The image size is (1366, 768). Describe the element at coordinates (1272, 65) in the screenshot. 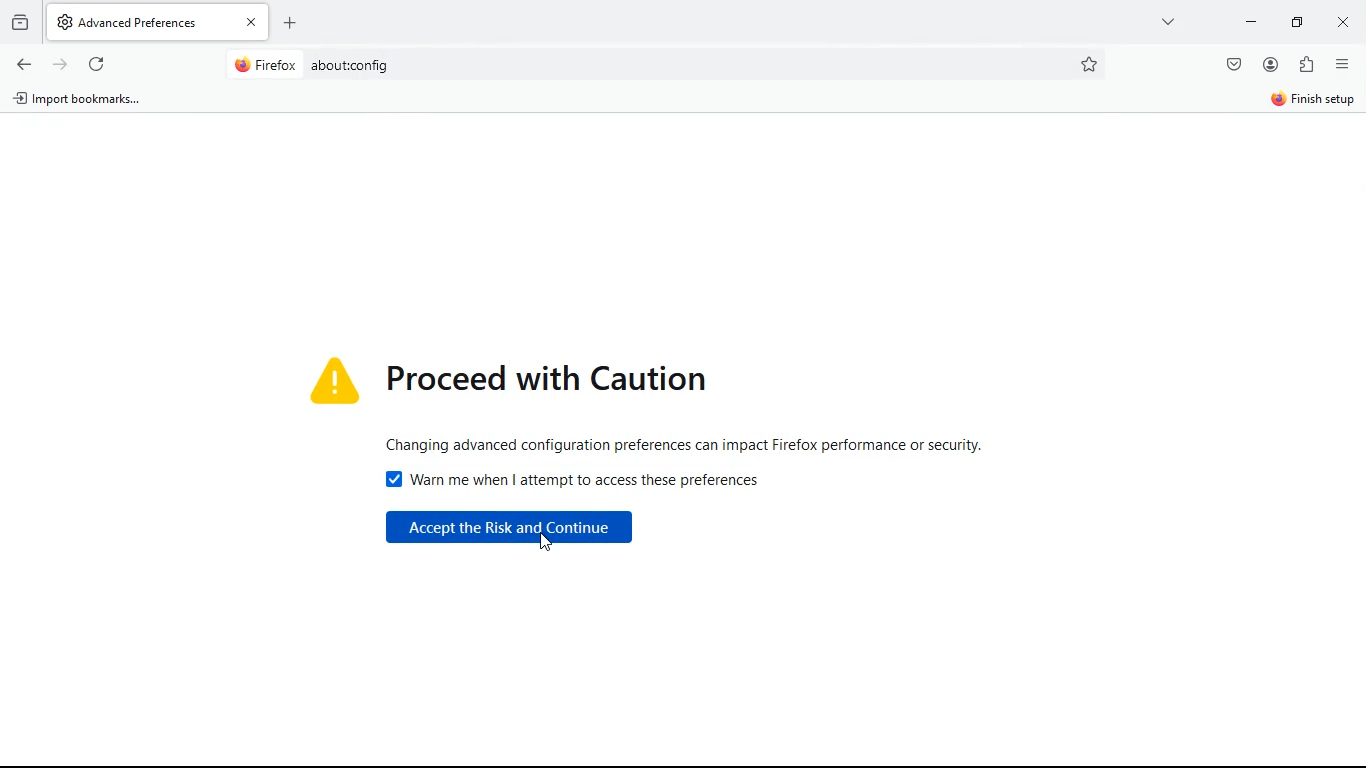

I see `profile` at that location.